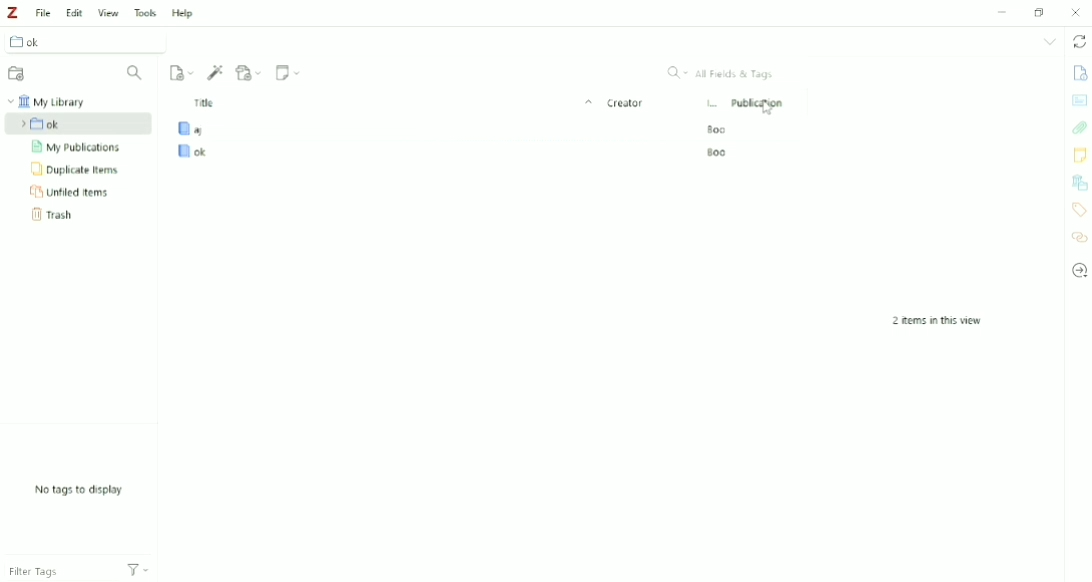 Image resolution: width=1092 pixels, height=582 pixels. What do you see at coordinates (14, 12) in the screenshot?
I see `Logo` at bounding box center [14, 12].